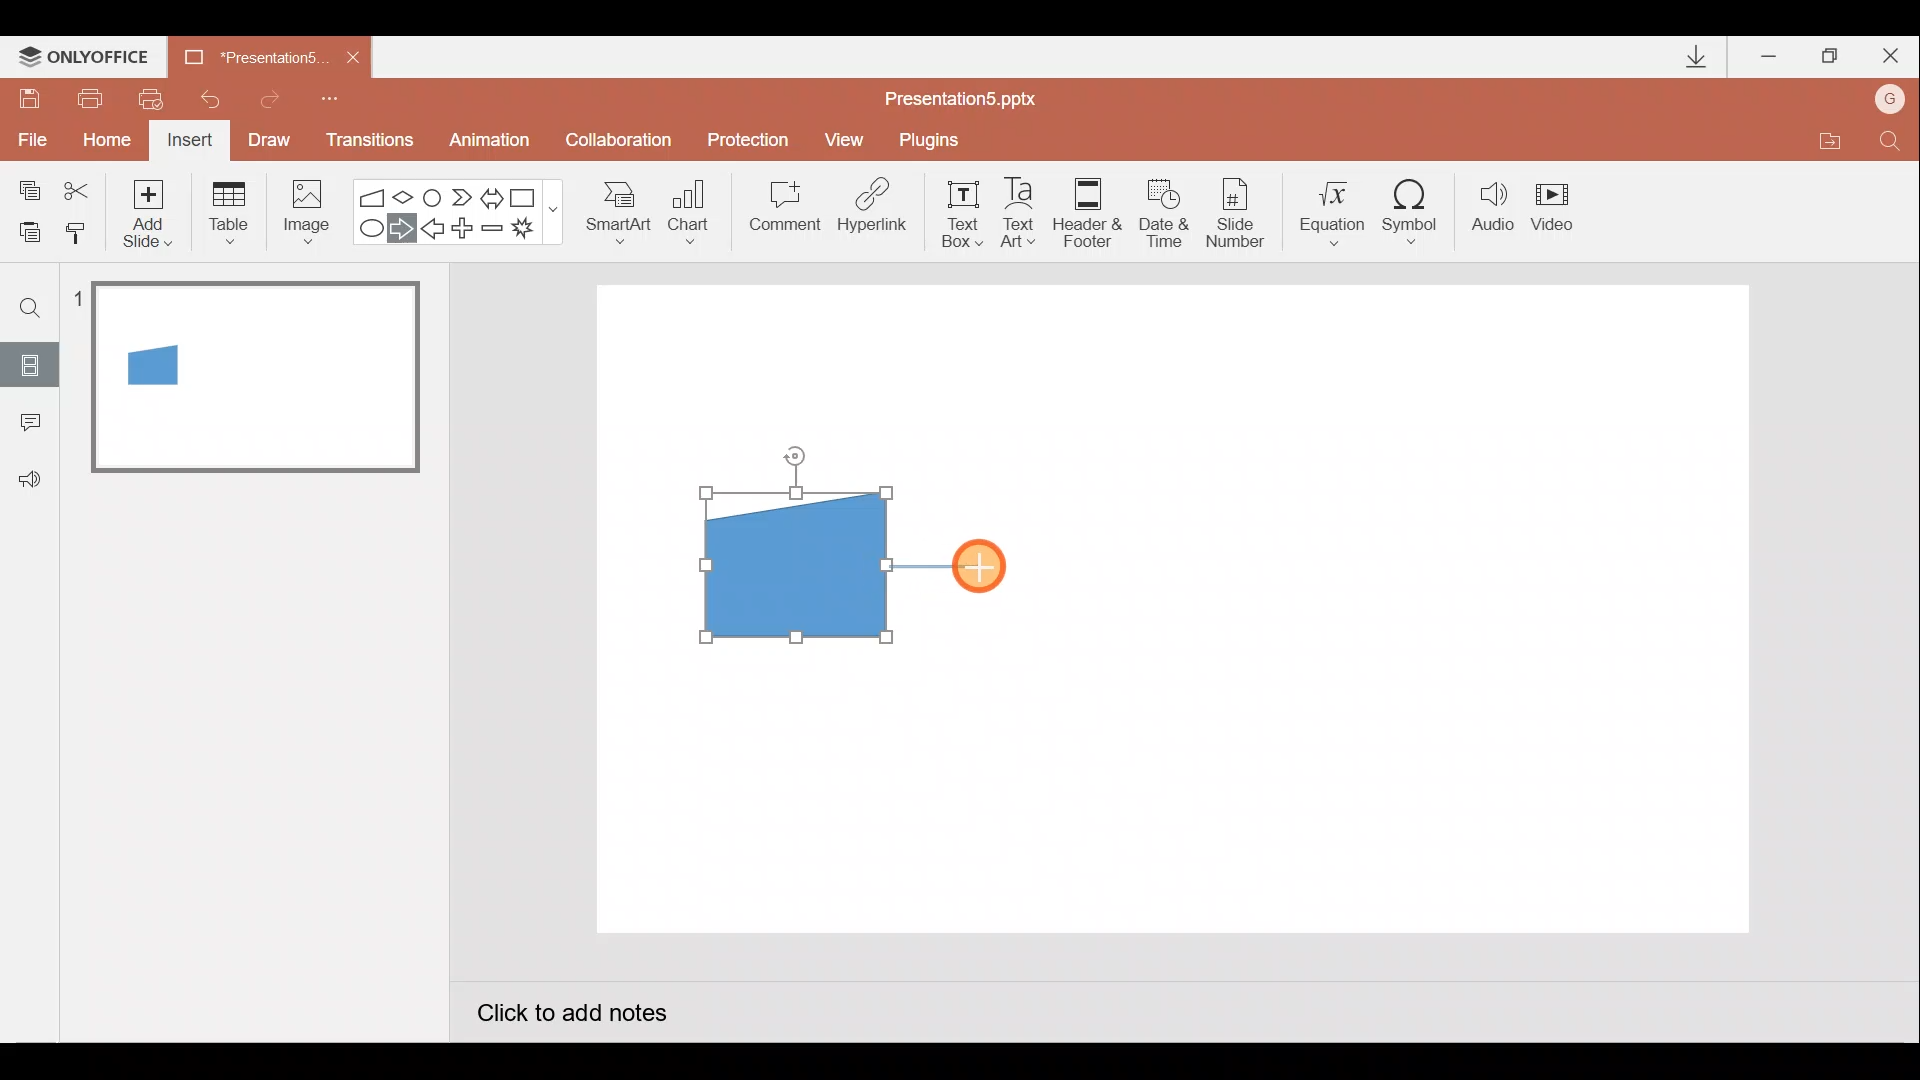 The image size is (1920, 1080). What do you see at coordinates (406, 197) in the screenshot?
I see `Flow chart-decision` at bounding box center [406, 197].